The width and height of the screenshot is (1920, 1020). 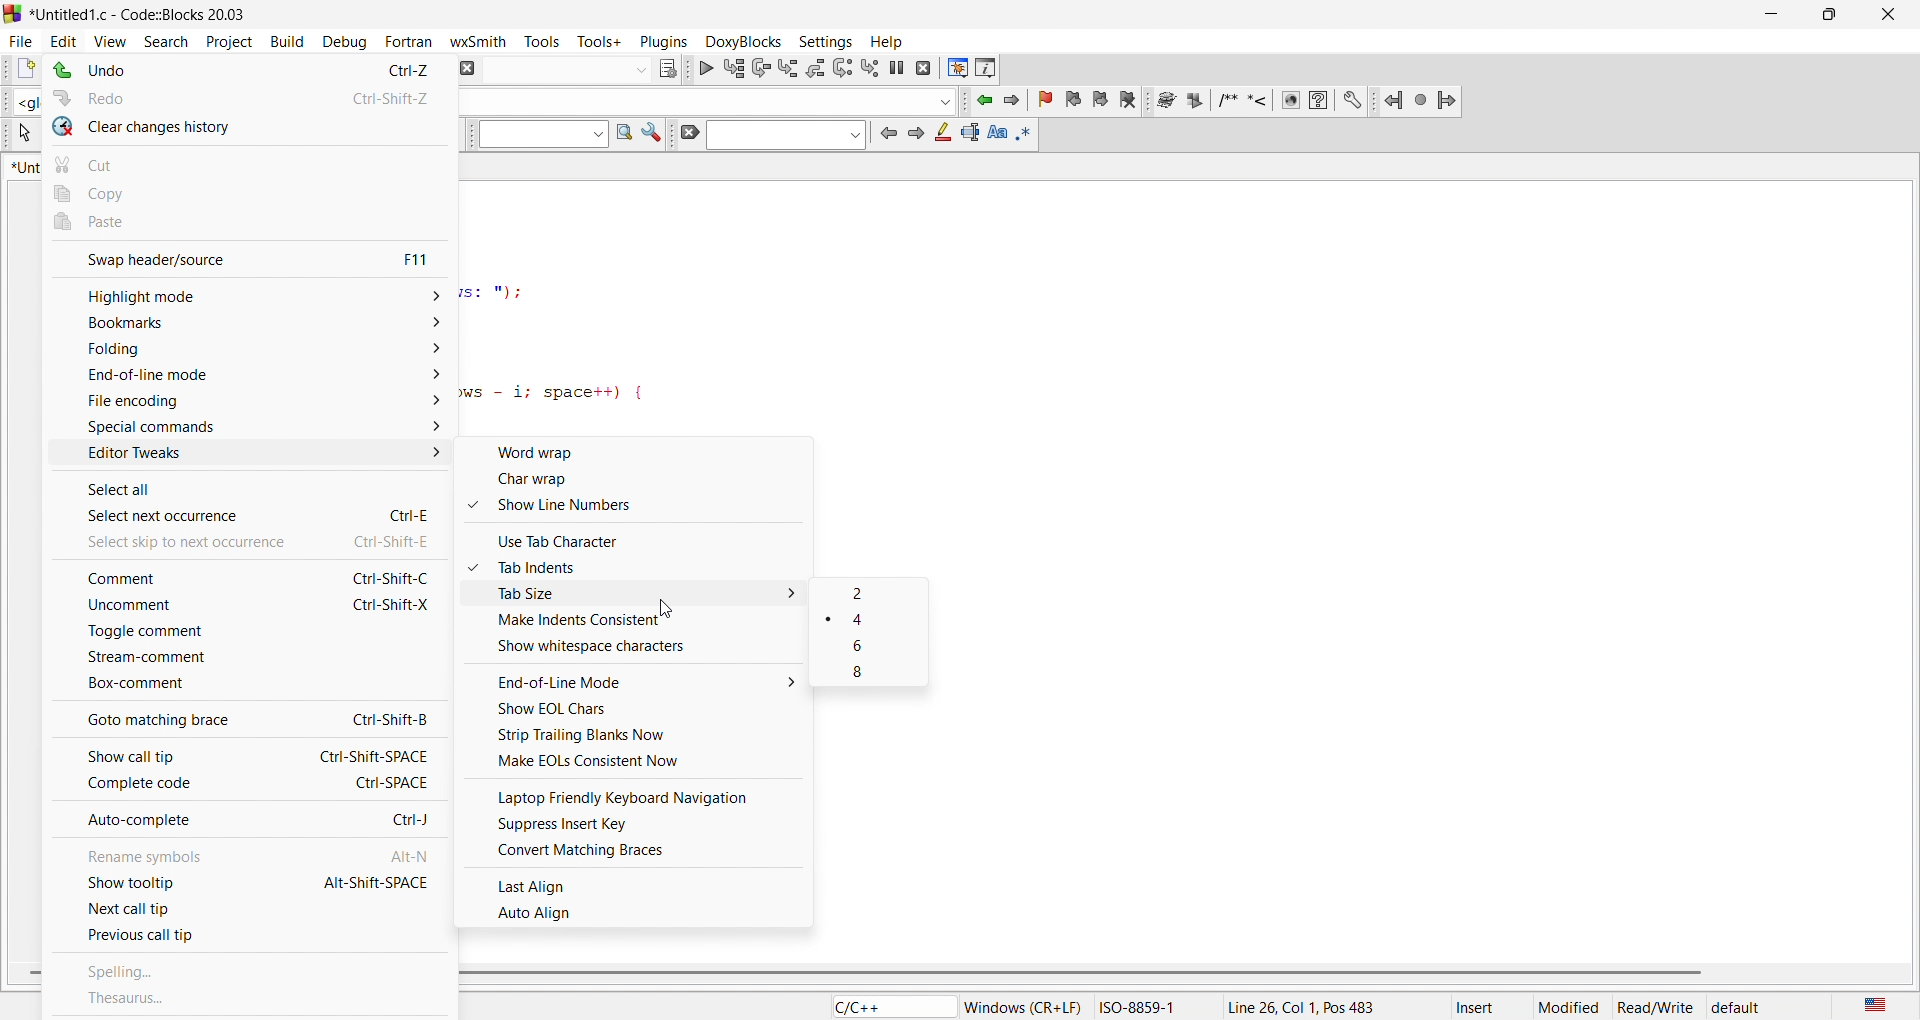 I want to click on search bar, so click(x=785, y=137).